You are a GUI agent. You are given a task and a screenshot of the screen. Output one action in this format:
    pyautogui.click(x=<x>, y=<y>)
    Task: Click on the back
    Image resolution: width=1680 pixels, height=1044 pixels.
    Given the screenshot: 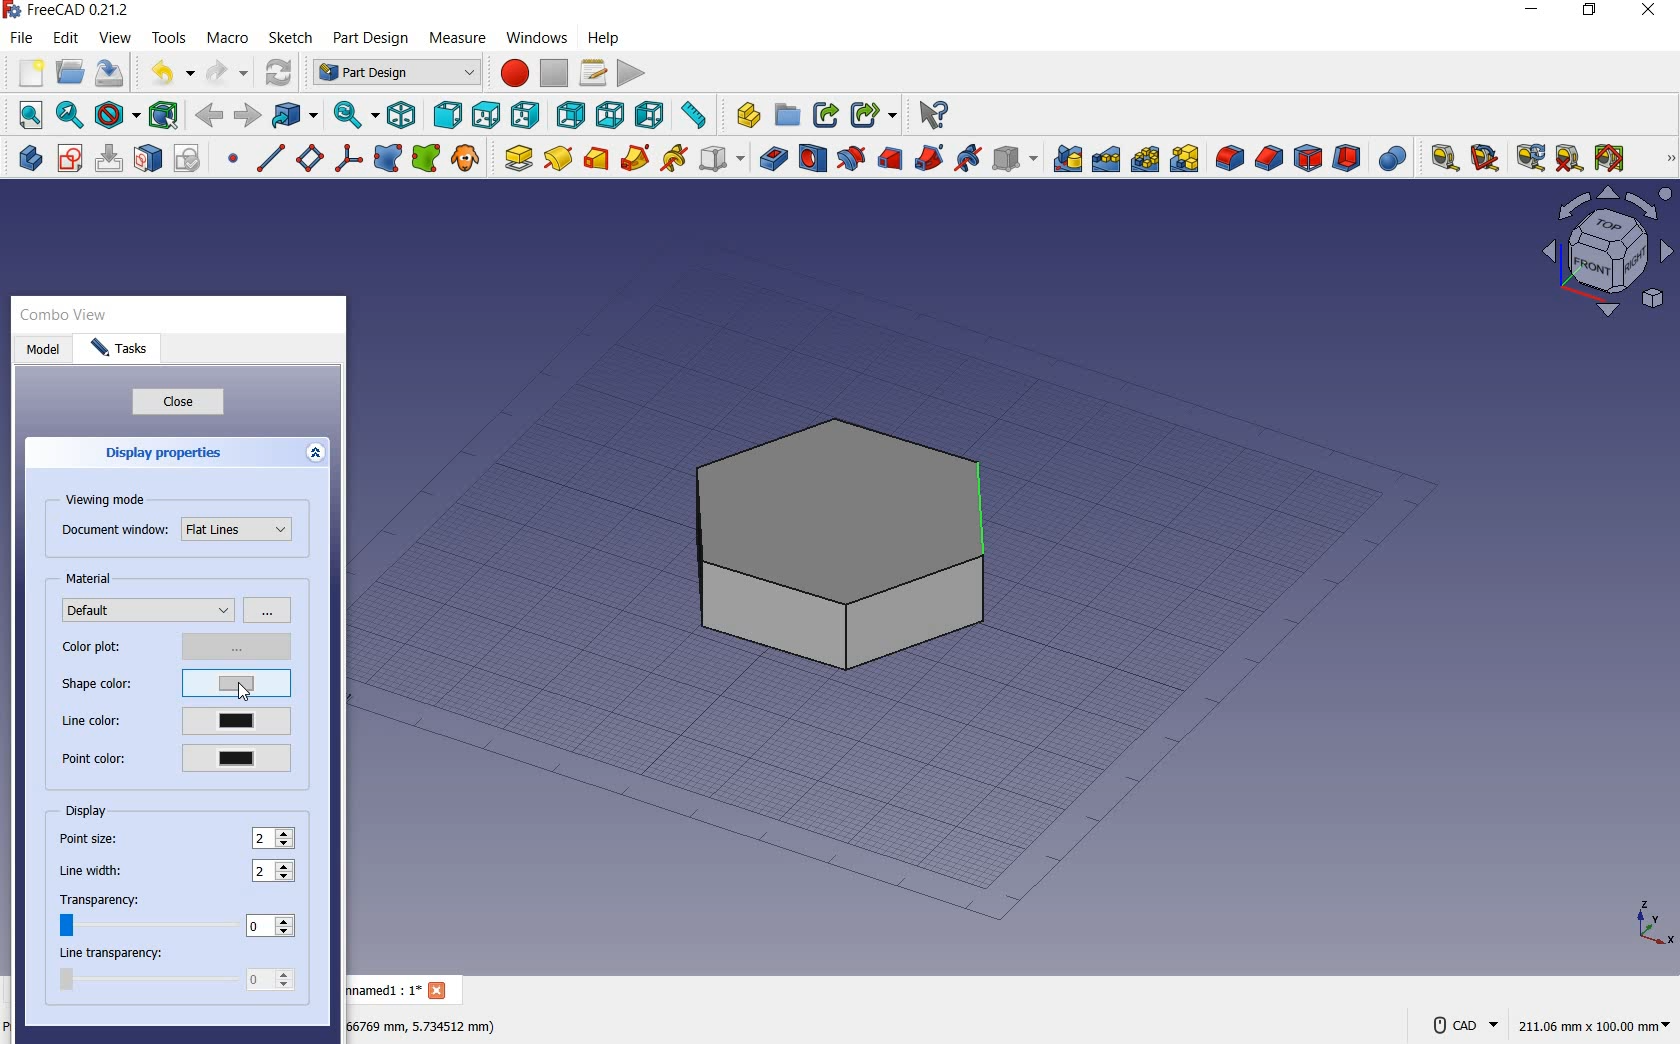 What is the action you would take?
    pyautogui.click(x=210, y=115)
    